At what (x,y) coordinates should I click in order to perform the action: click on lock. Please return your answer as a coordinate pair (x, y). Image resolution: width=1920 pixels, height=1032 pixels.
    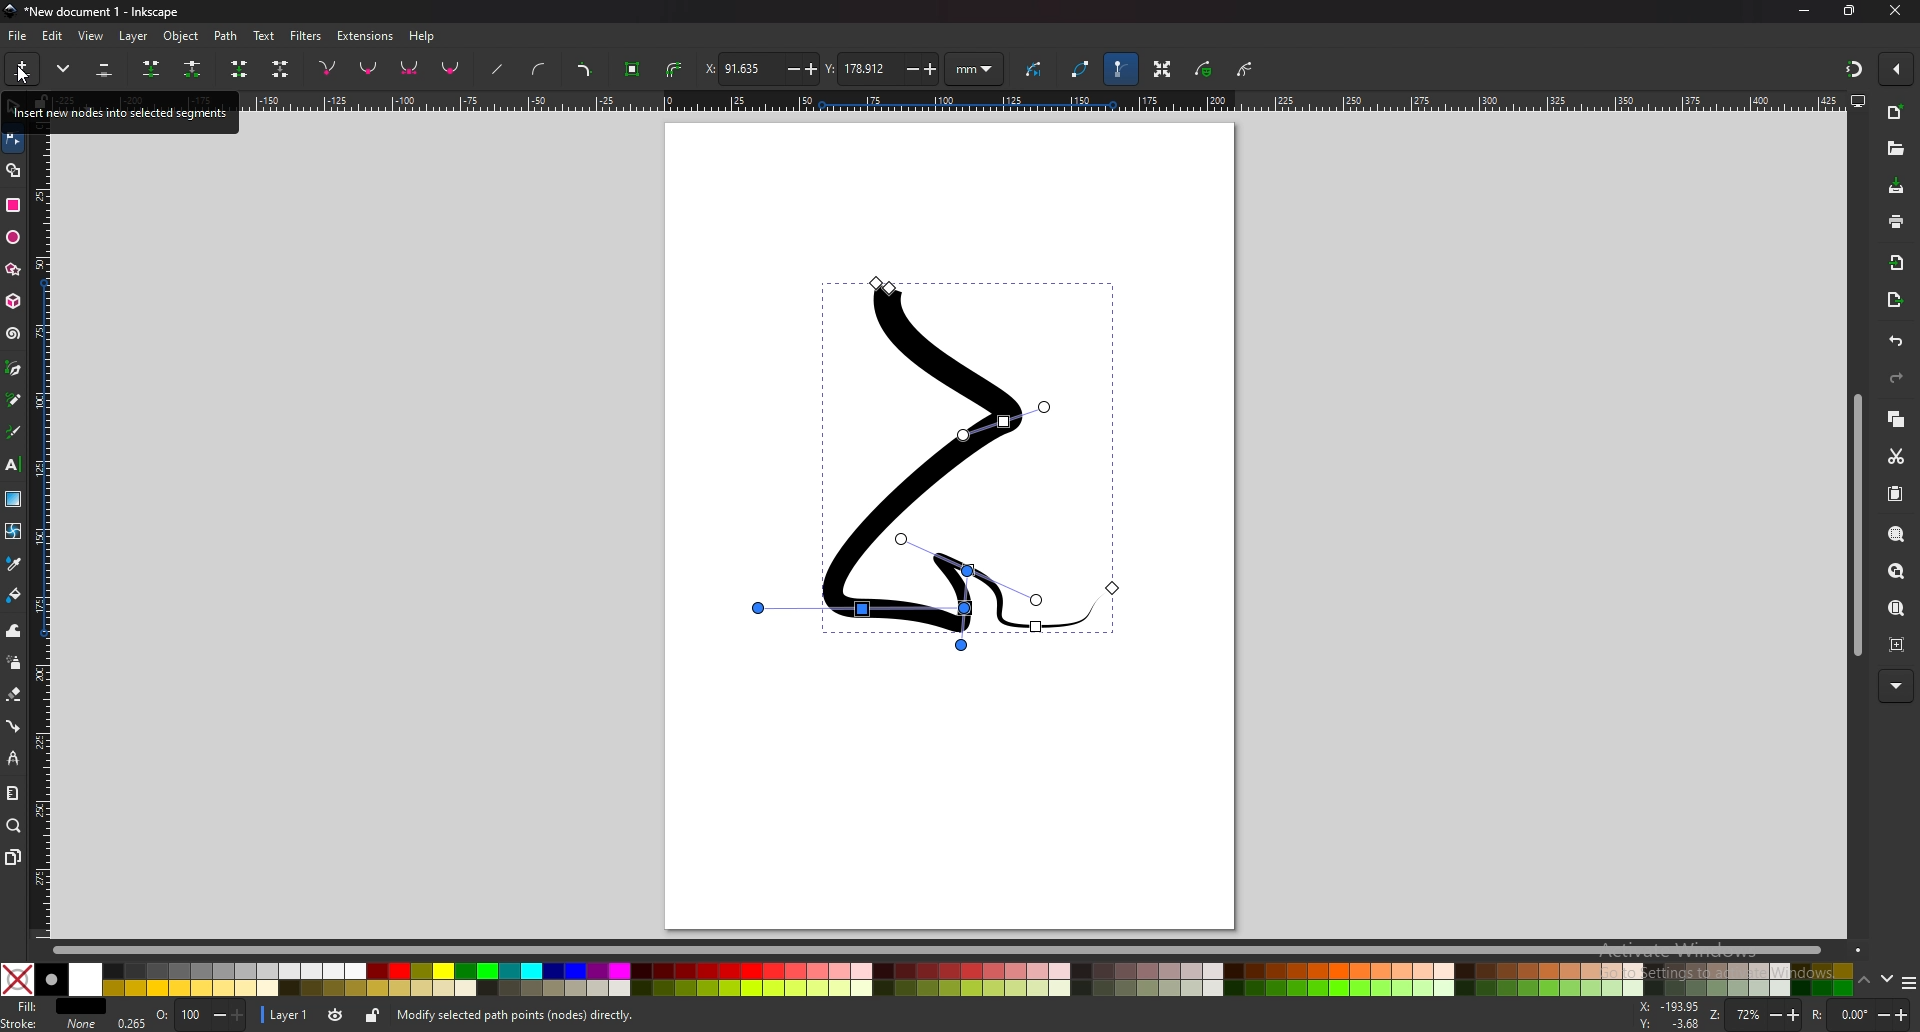
    Looking at the image, I should click on (371, 1018).